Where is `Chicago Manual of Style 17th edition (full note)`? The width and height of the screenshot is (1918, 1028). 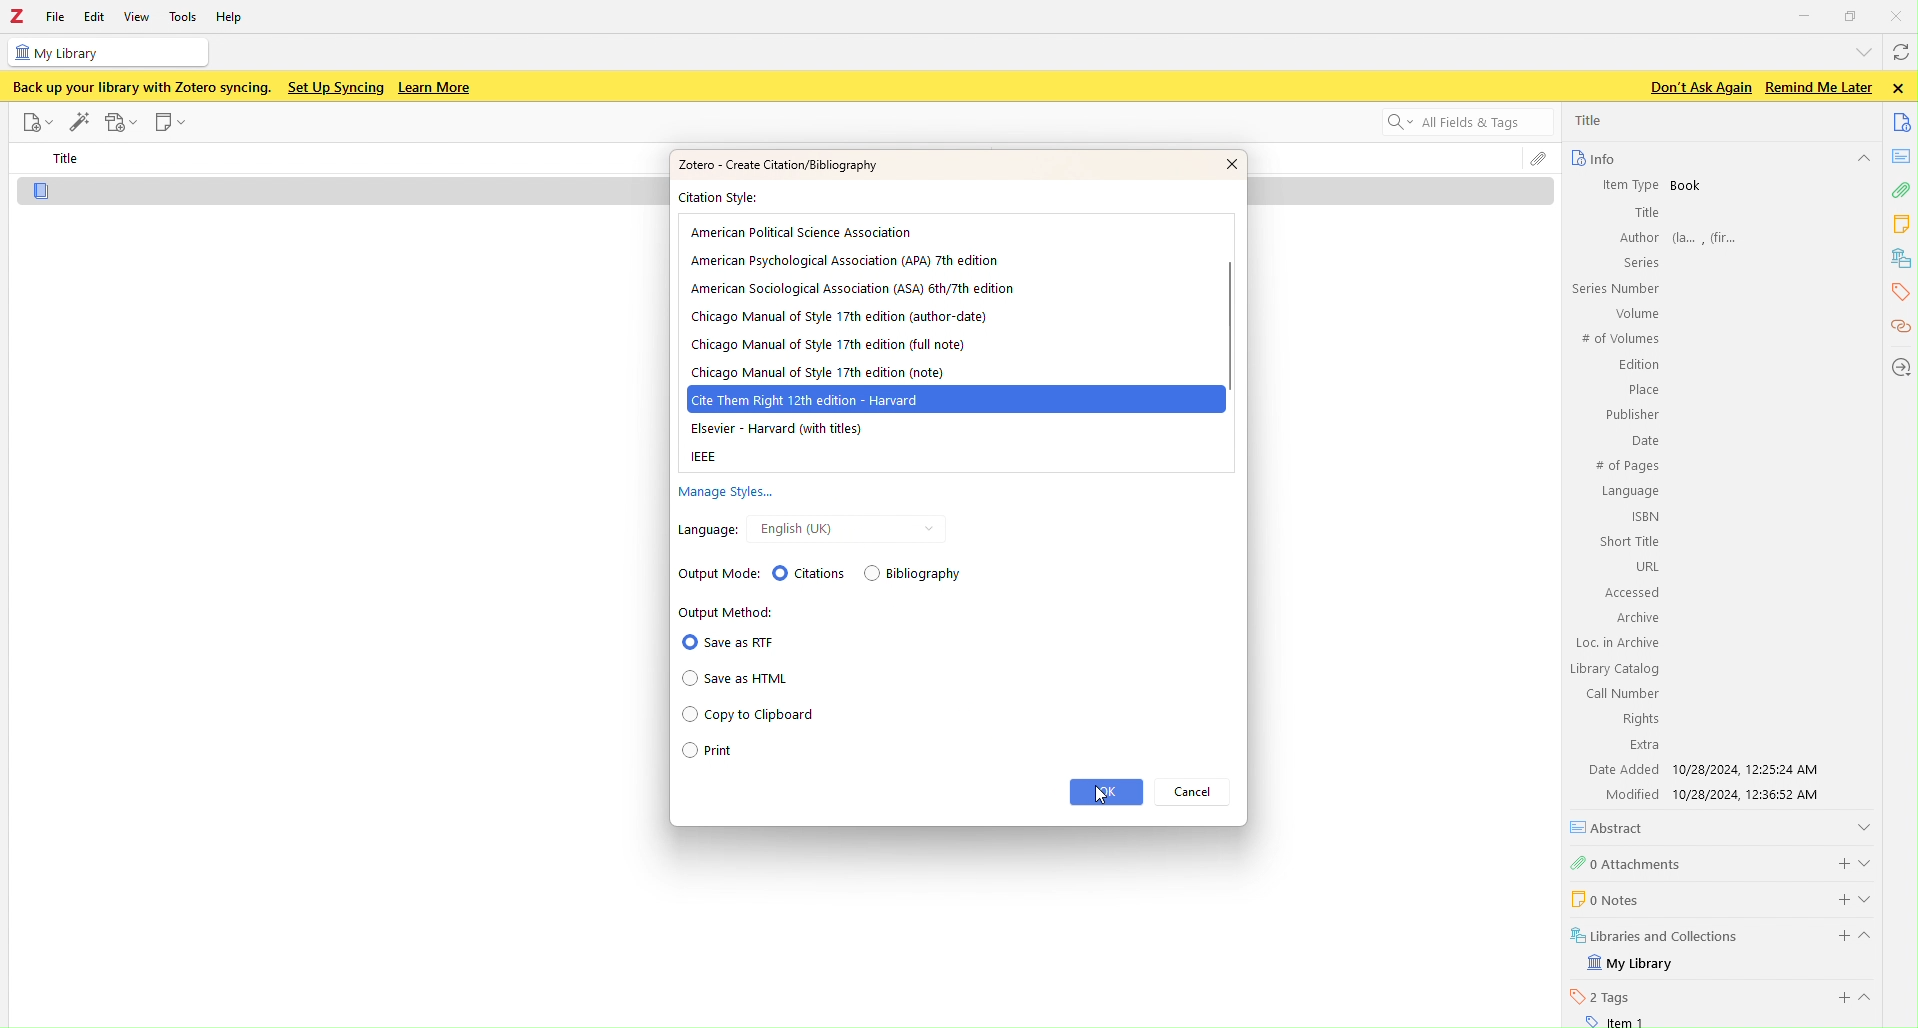
Chicago Manual of Style 17th edition (full note) is located at coordinates (830, 347).